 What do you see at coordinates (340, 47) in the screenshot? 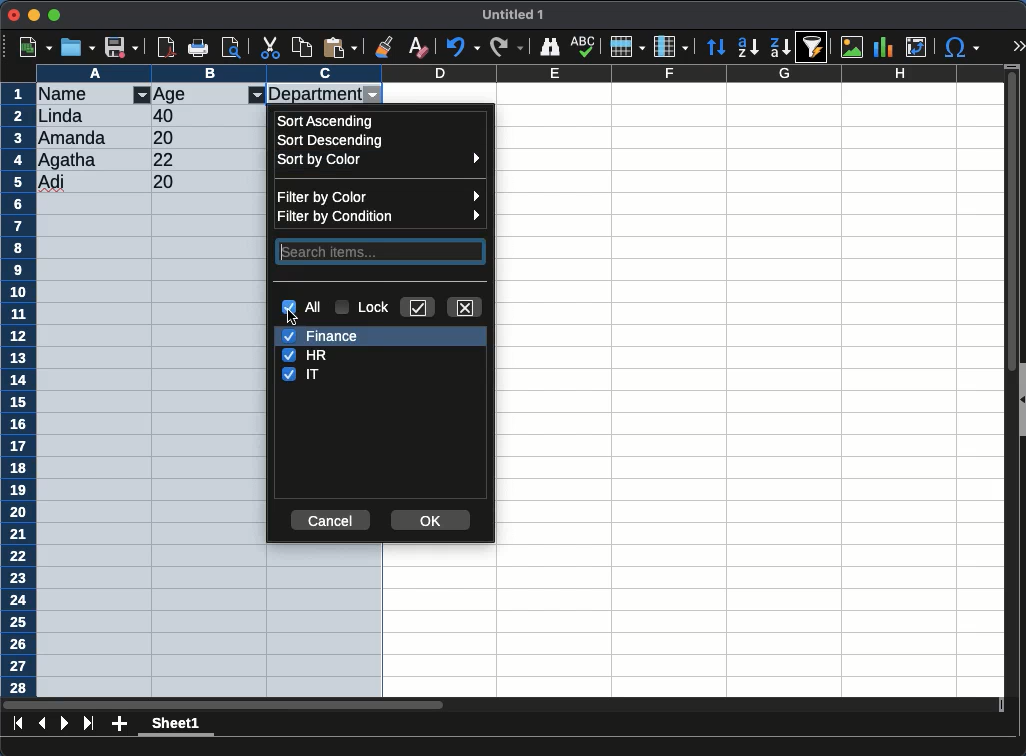
I see `paste` at bounding box center [340, 47].